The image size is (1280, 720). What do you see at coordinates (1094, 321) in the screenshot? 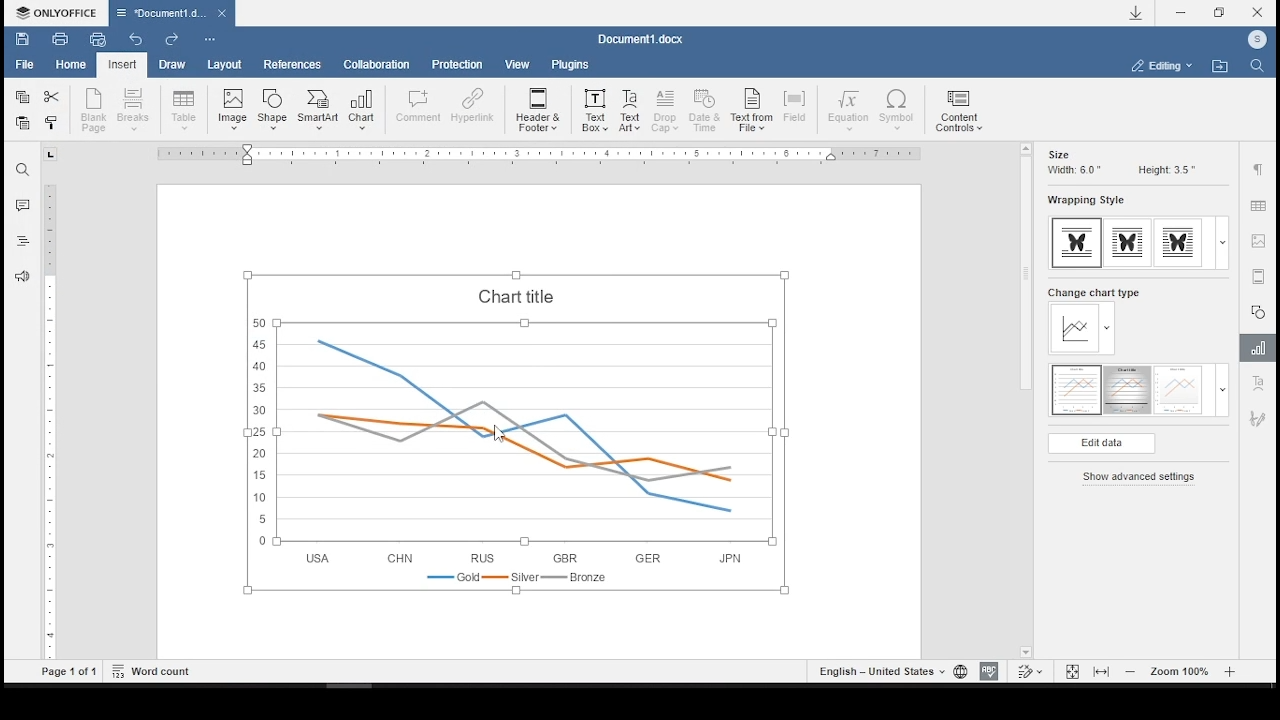
I see `change chart type` at bounding box center [1094, 321].